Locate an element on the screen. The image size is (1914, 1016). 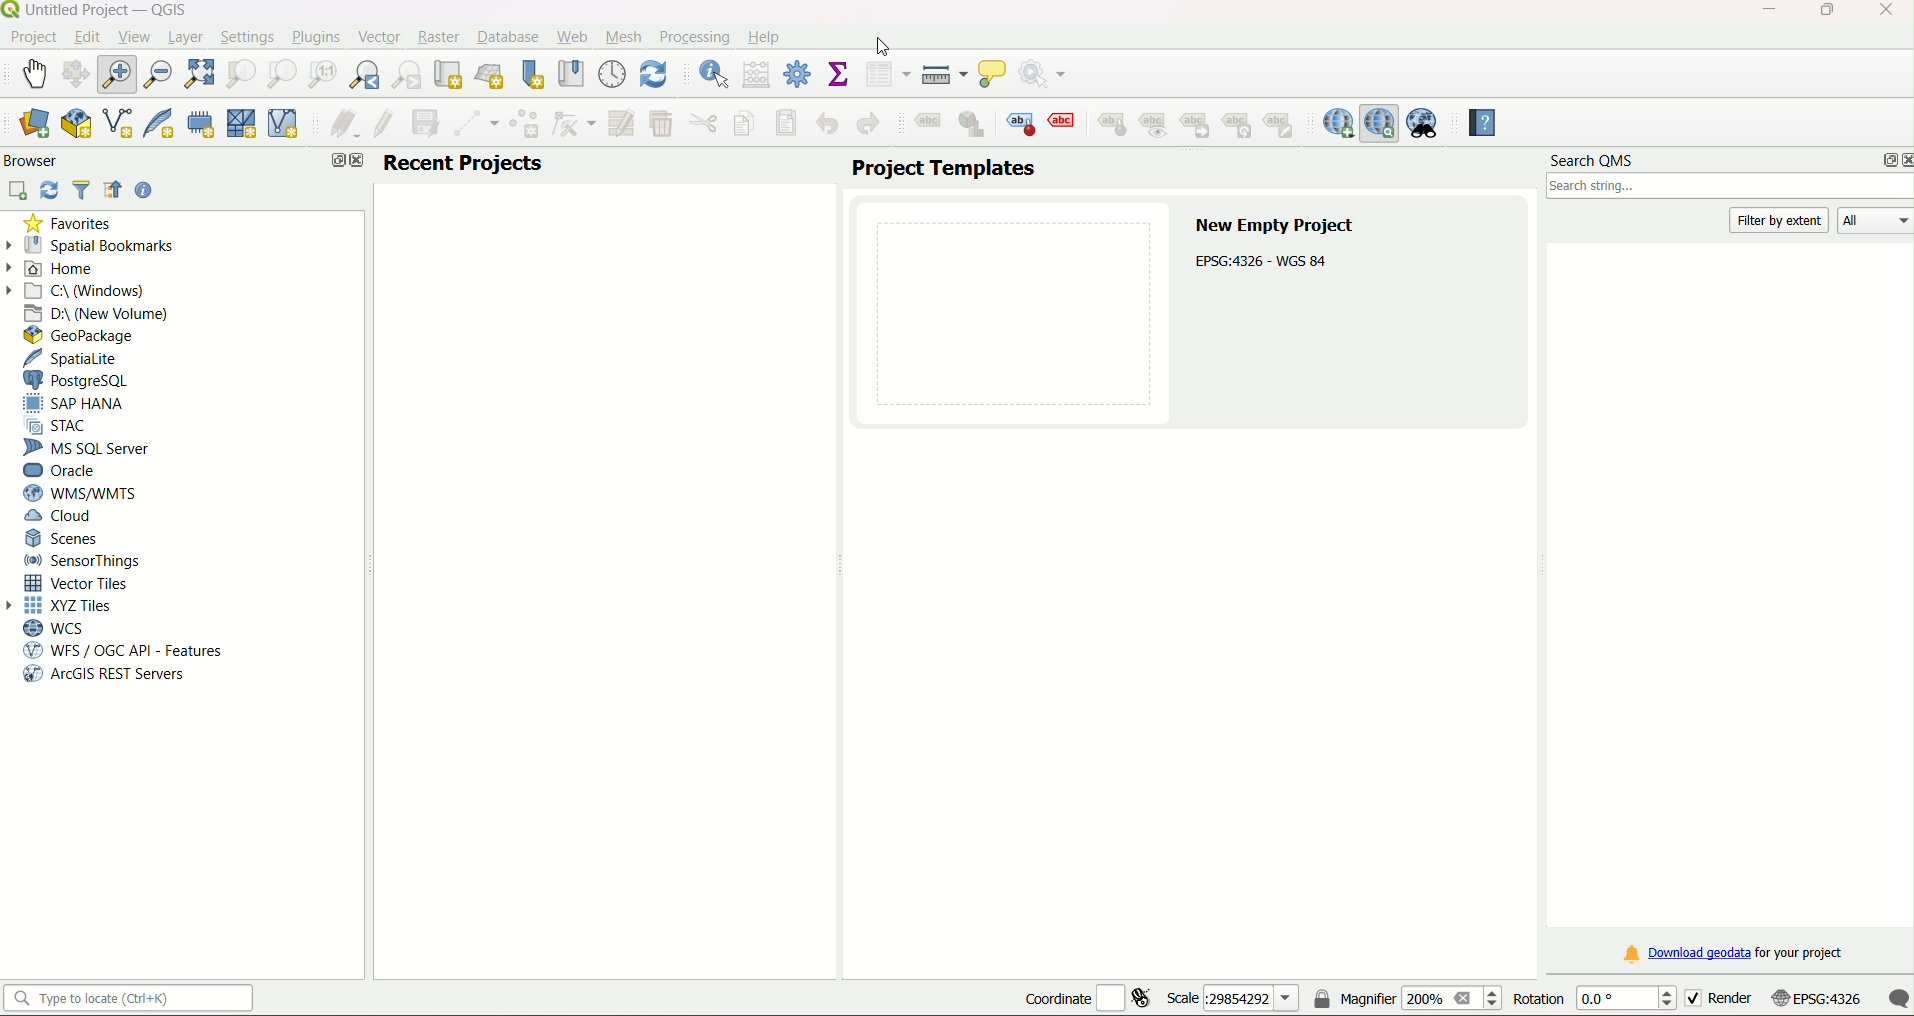
identify features is located at coordinates (708, 73).